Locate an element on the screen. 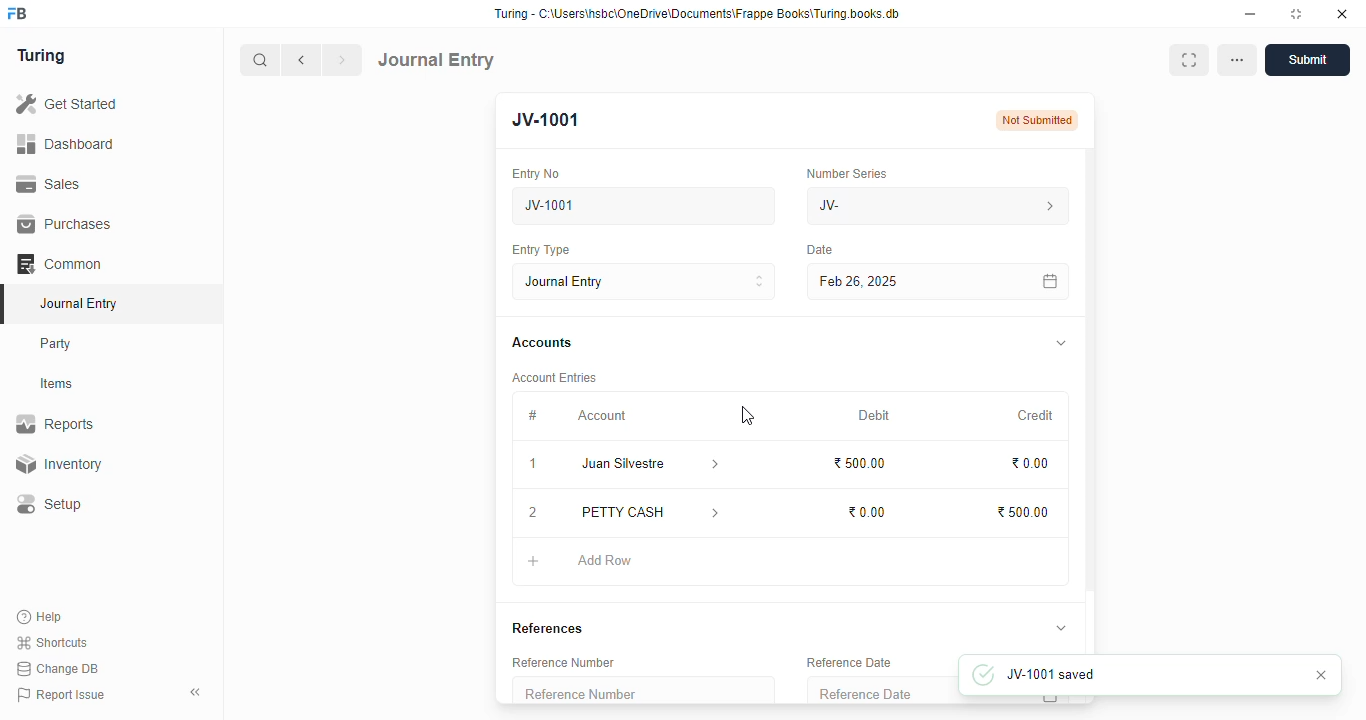 The height and width of the screenshot is (720, 1366). Feb 26, 2025 is located at coordinates (895, 281).